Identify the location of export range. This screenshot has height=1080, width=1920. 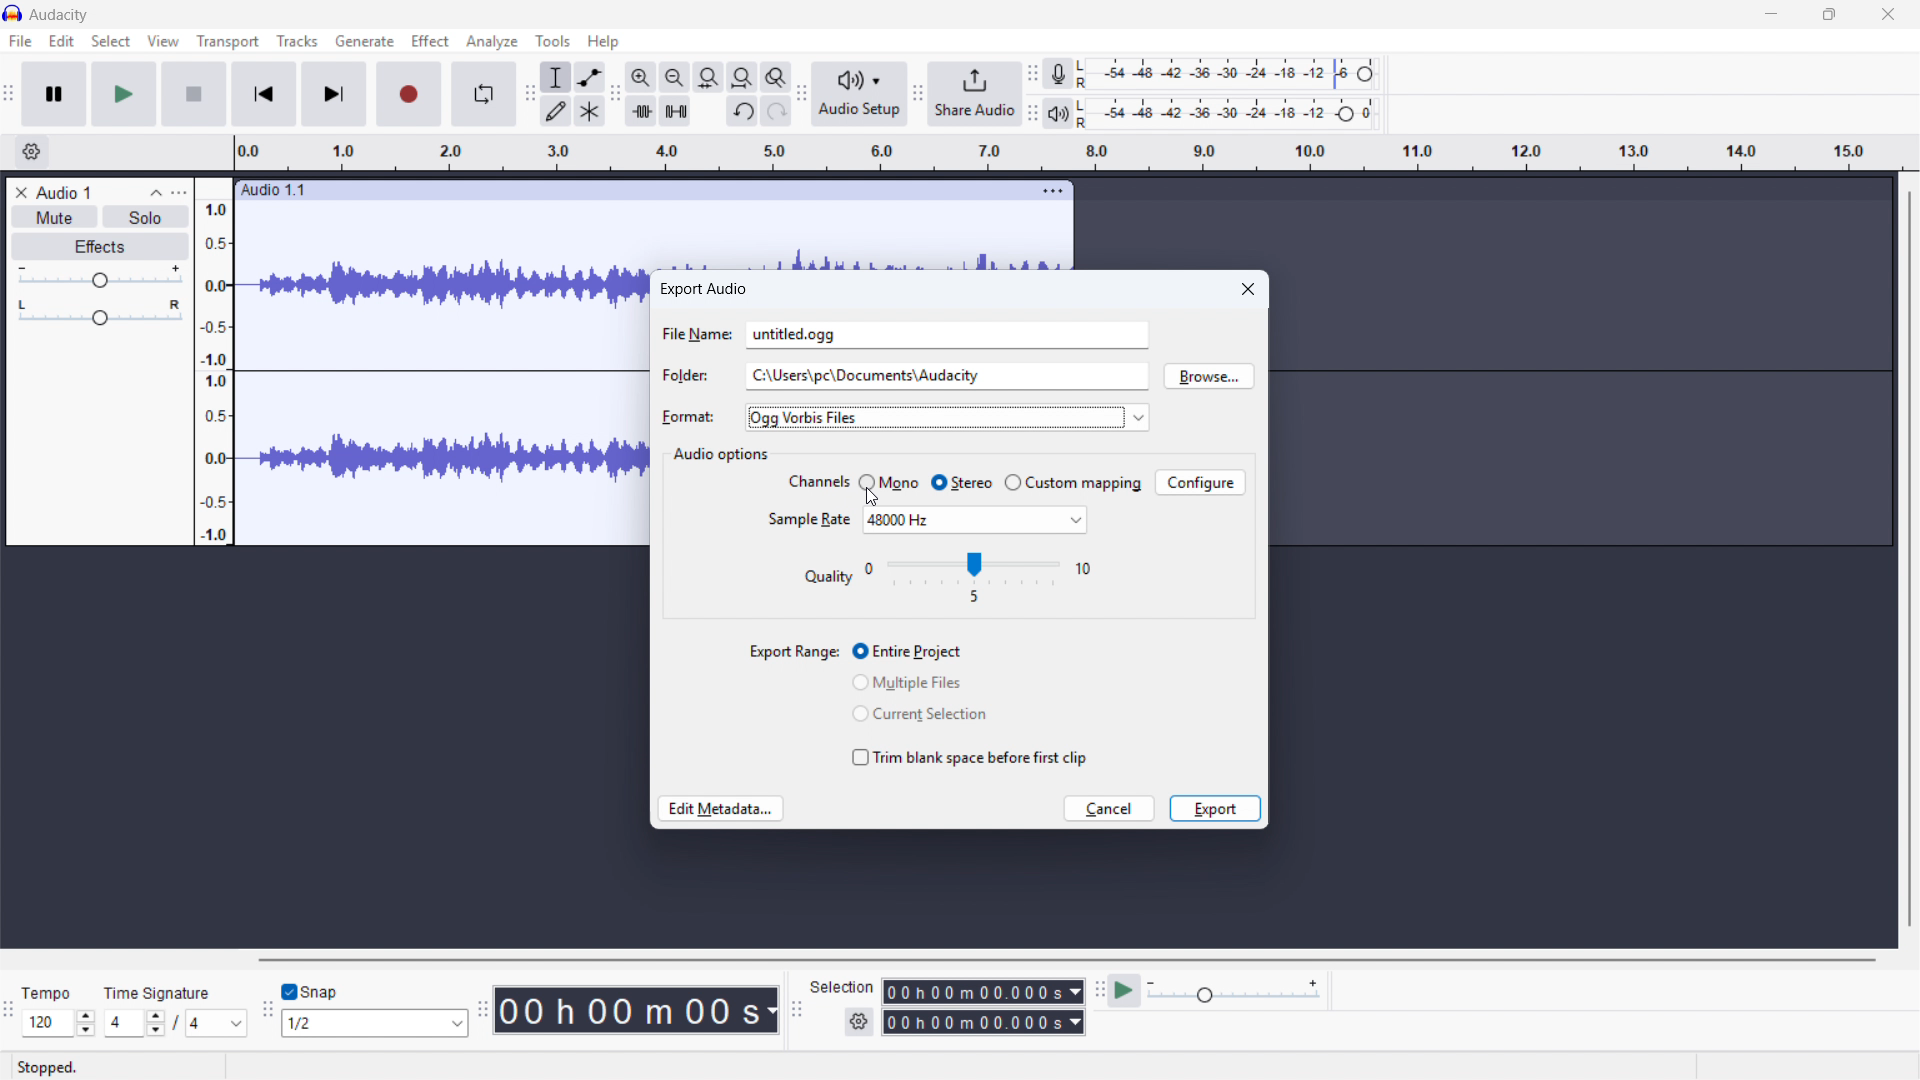
(796, 650).